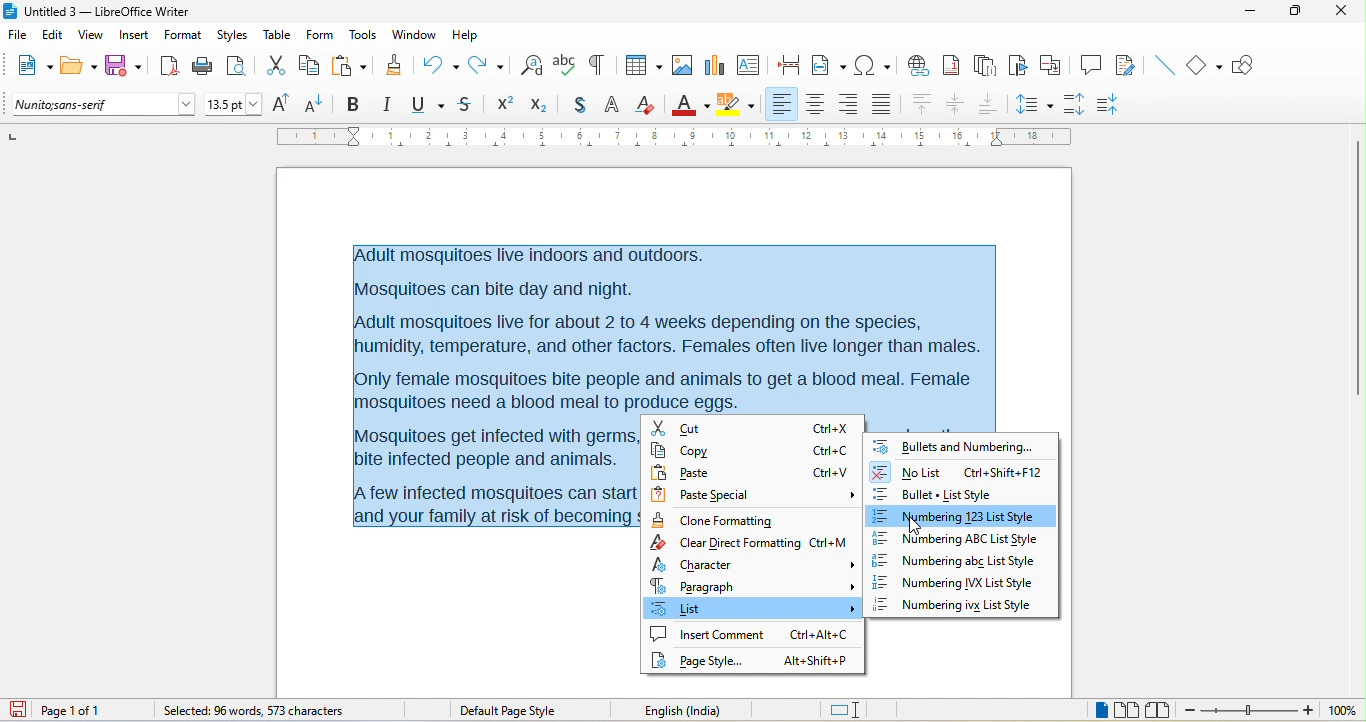 This screenshot has height=722, width=1366. I want to click on find and replace, so click(532, 63).